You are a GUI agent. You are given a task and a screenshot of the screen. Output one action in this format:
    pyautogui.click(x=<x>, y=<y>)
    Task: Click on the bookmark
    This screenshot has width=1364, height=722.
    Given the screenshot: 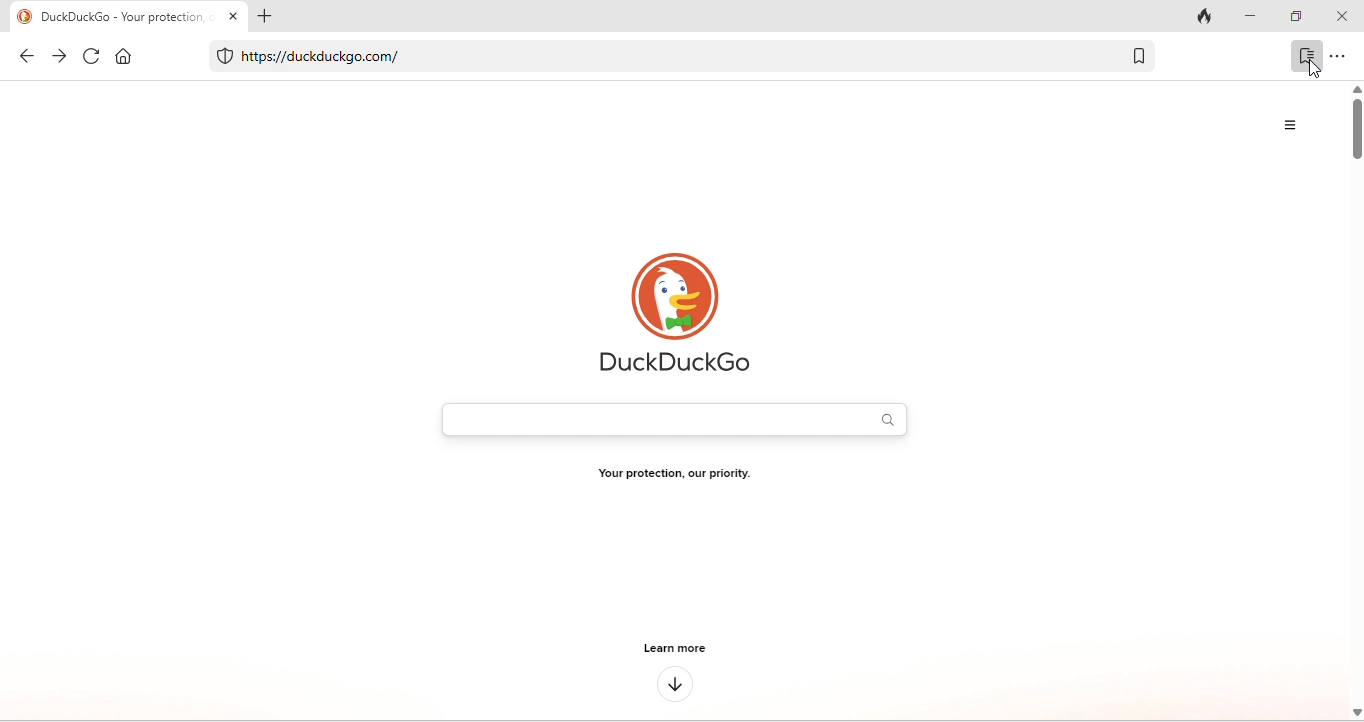 What is the action you would take?
    pyautogui.click(x=1137, y=58)
    